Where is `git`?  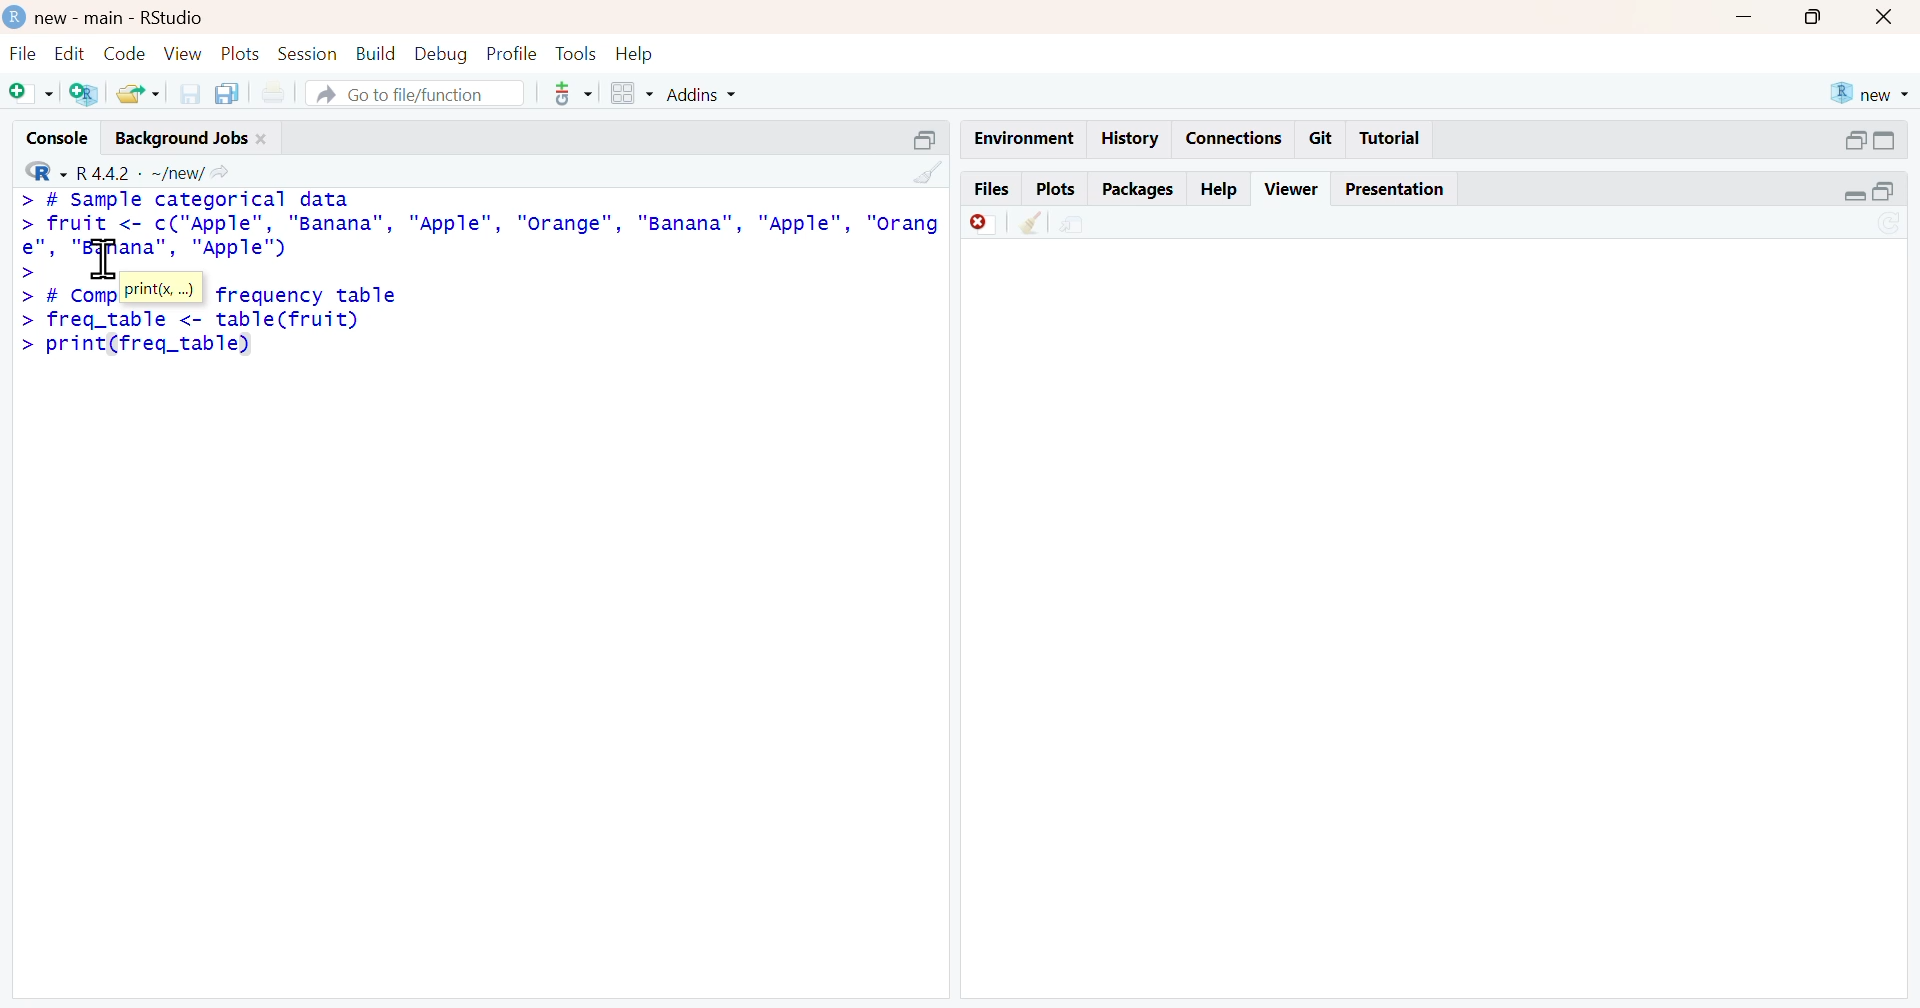
git is located at coordinates (1324, 138).